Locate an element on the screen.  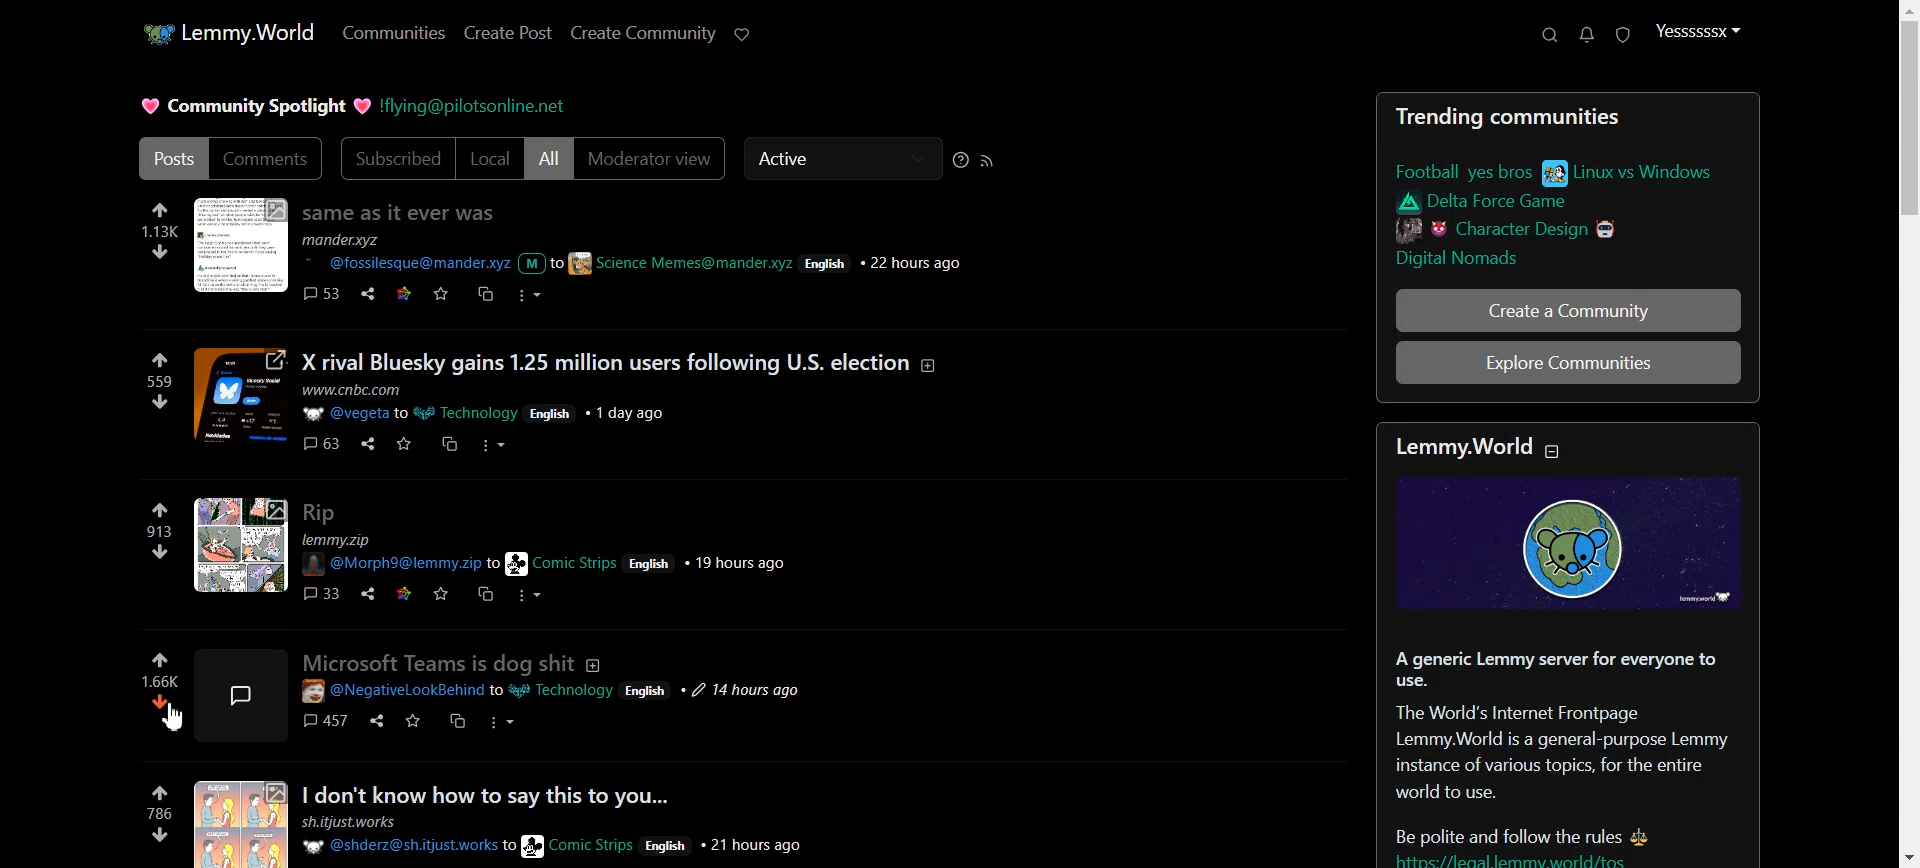
cursor is located at coordinates (177, 719).